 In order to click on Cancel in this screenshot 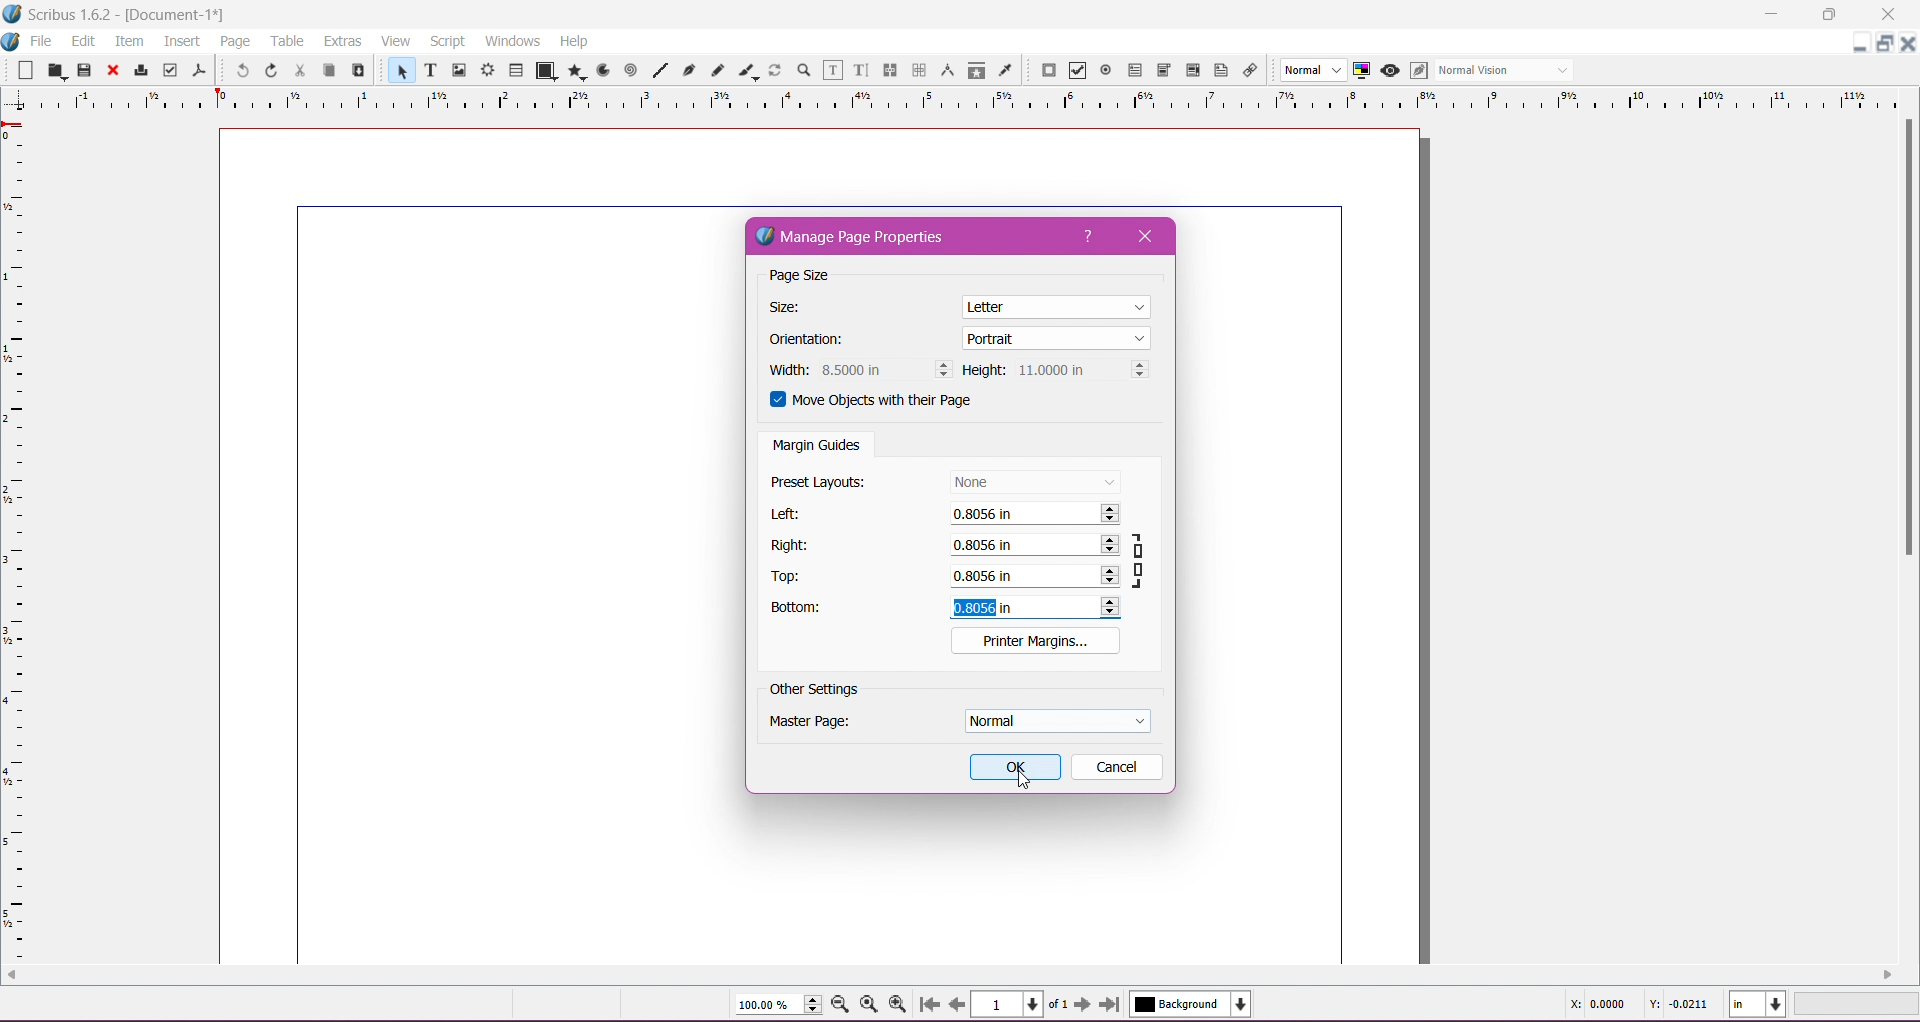, I will do `click(1115, 766)`.